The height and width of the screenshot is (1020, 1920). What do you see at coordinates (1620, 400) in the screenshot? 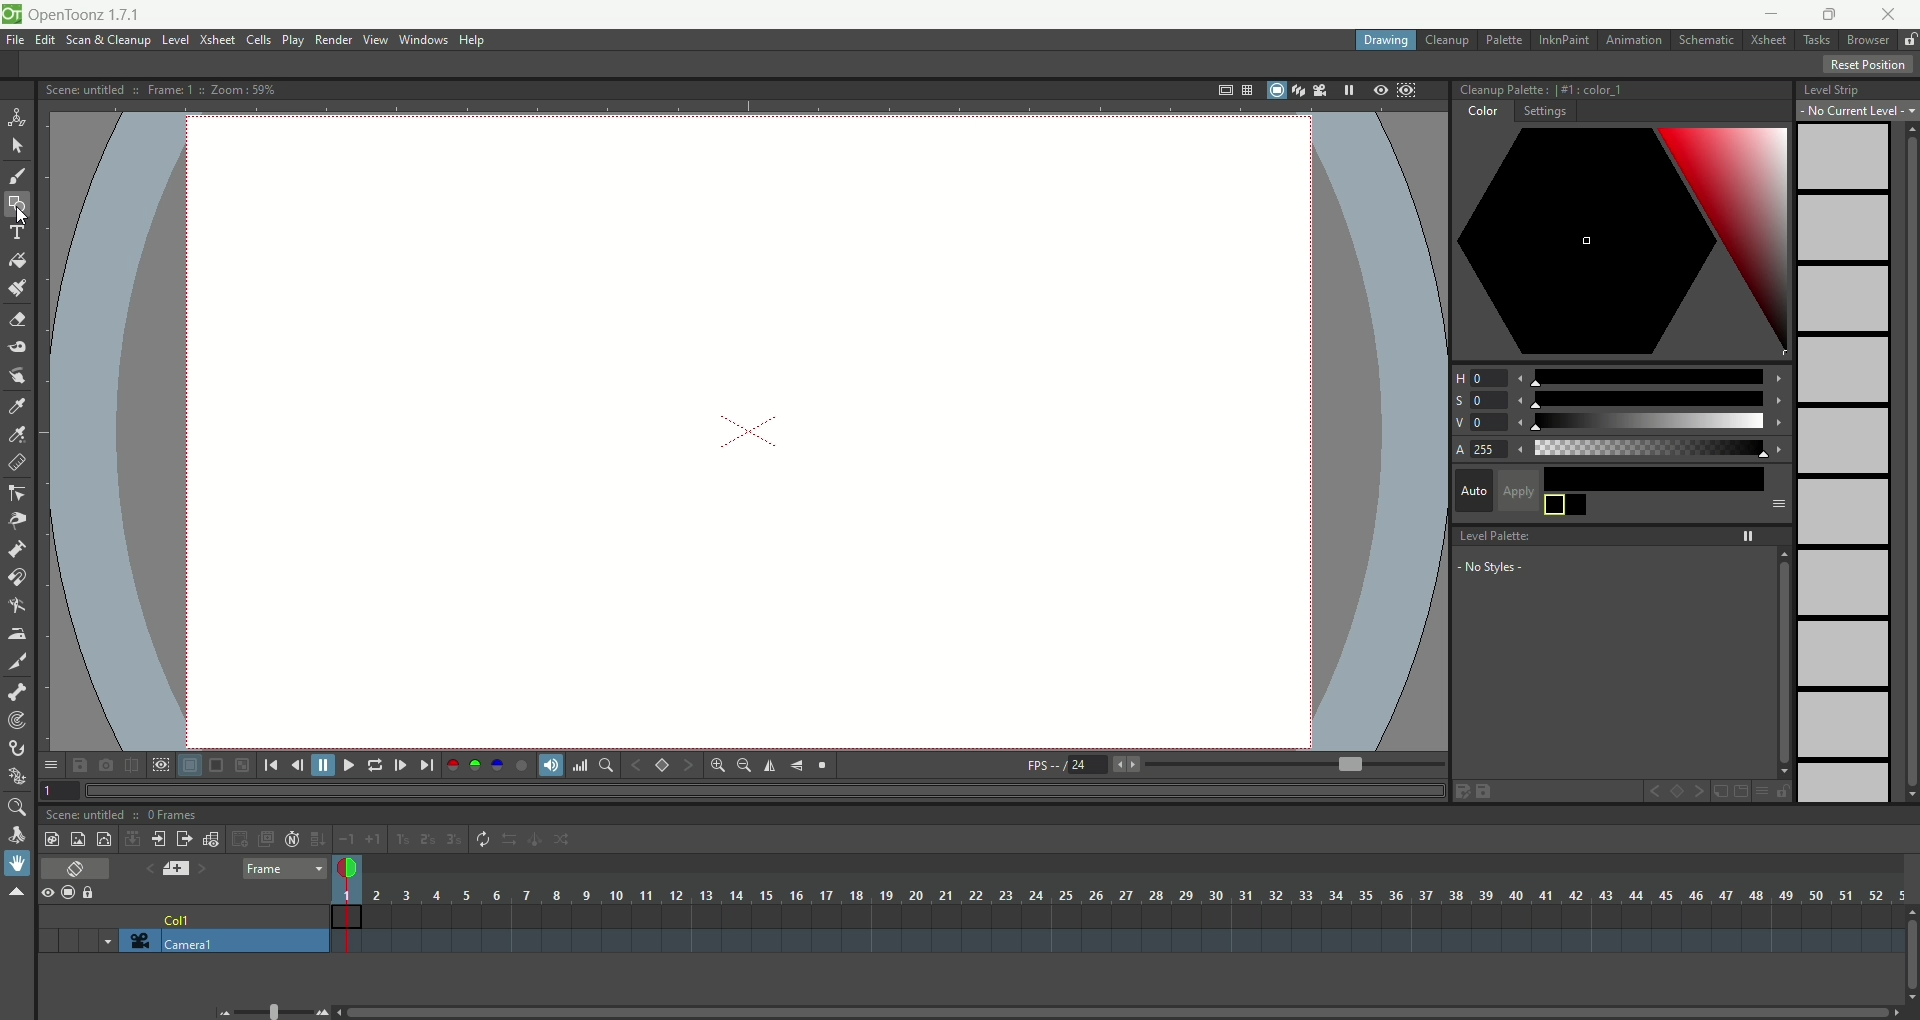
I see `saturation` at bounding box center [1620, 400].